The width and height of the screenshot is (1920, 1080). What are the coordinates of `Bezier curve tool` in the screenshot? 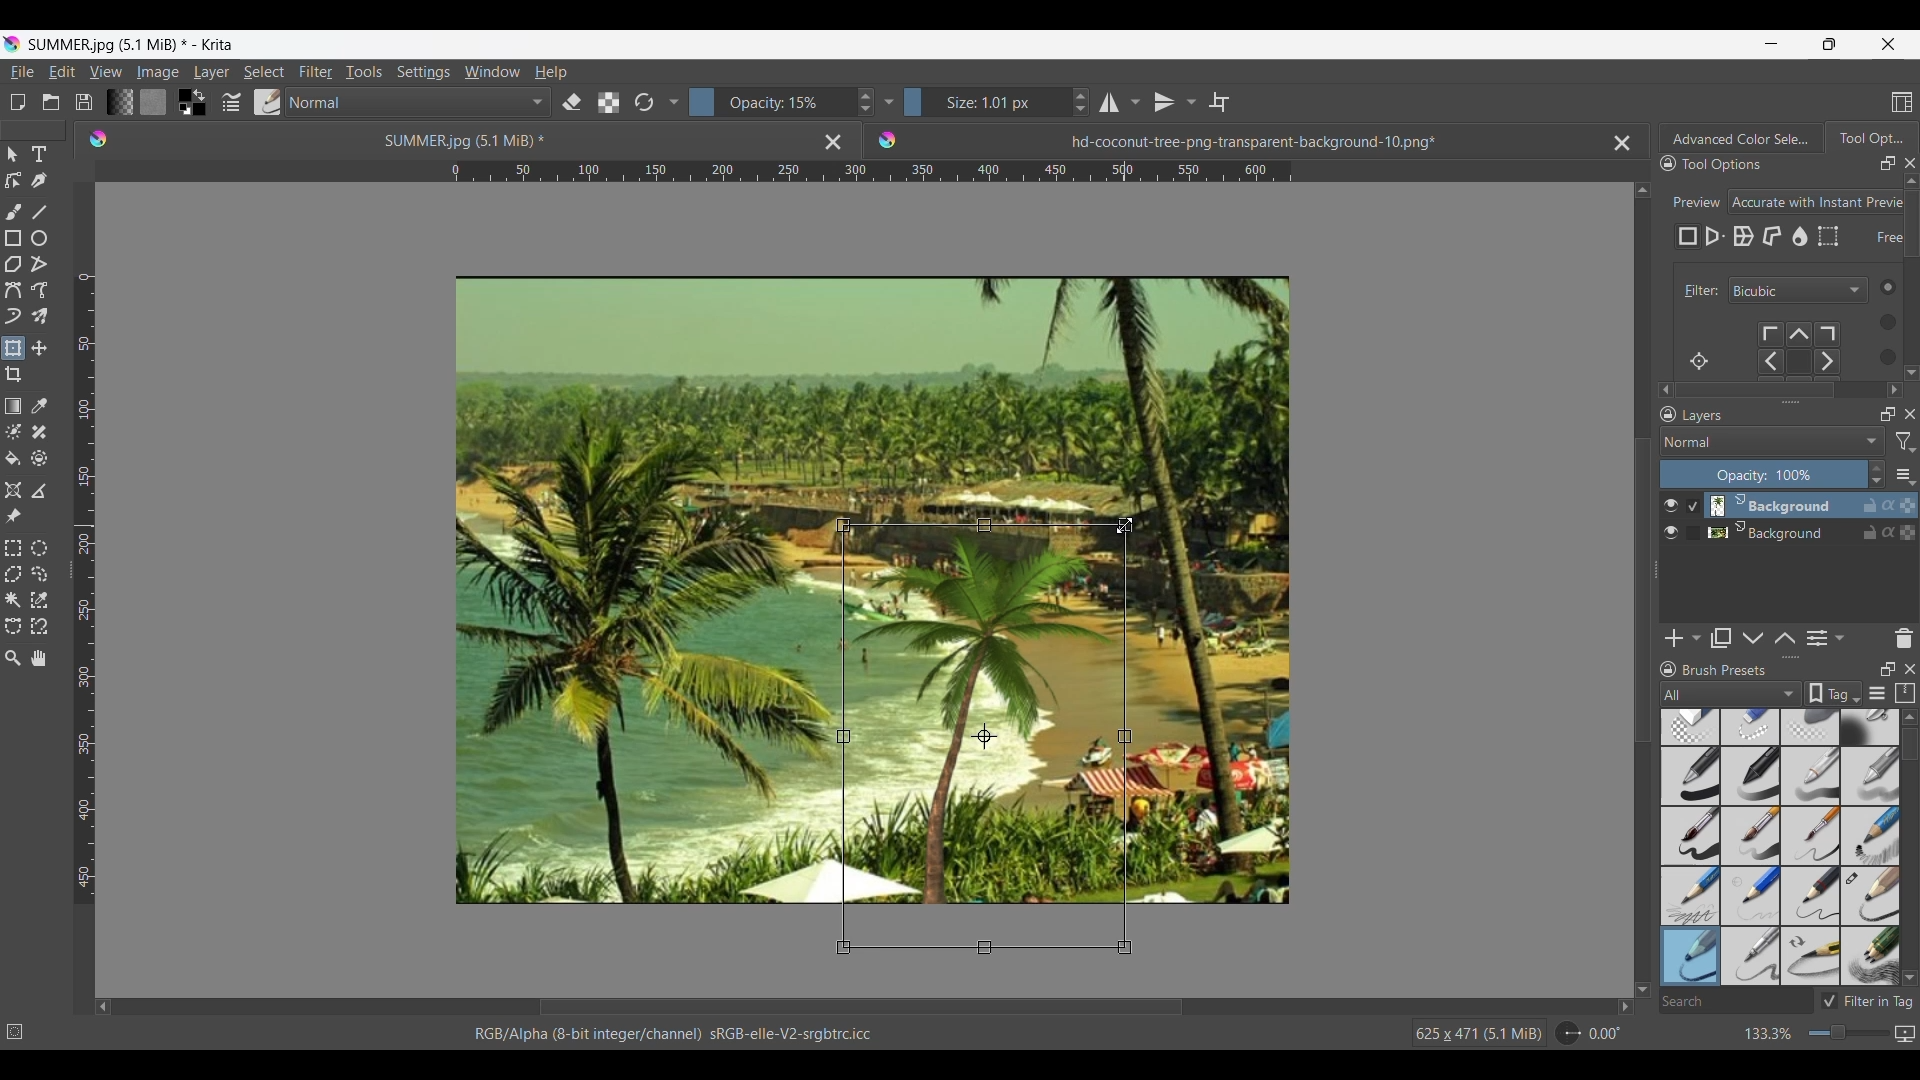 It's located at (13, 290).